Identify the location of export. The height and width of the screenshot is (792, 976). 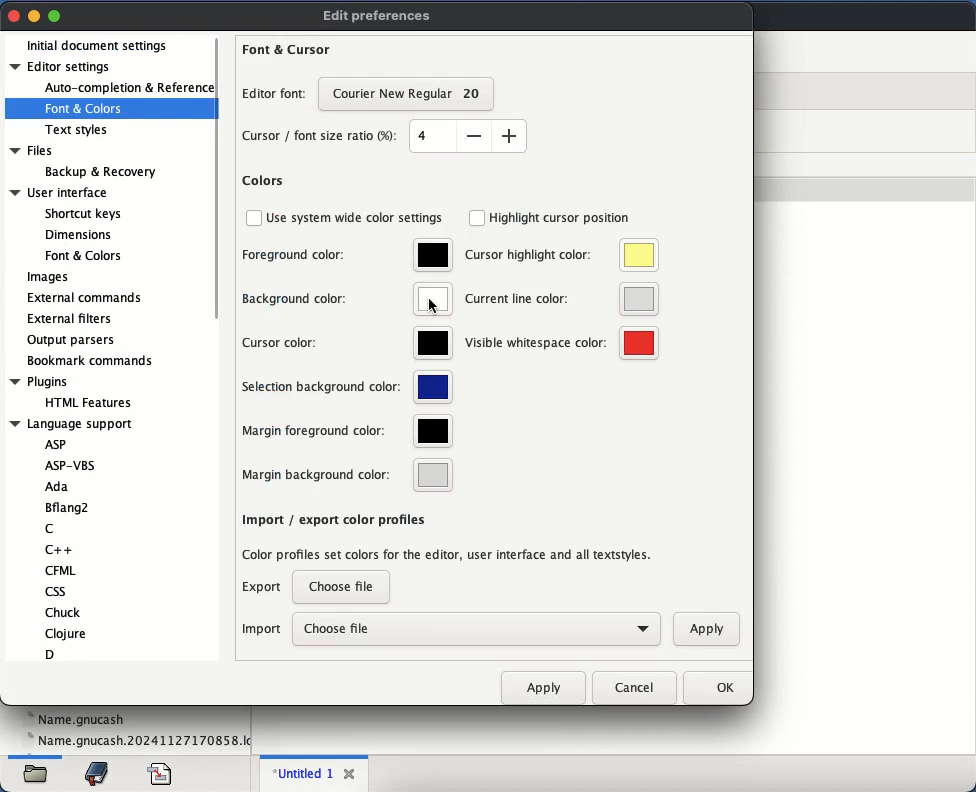
(262, 586).